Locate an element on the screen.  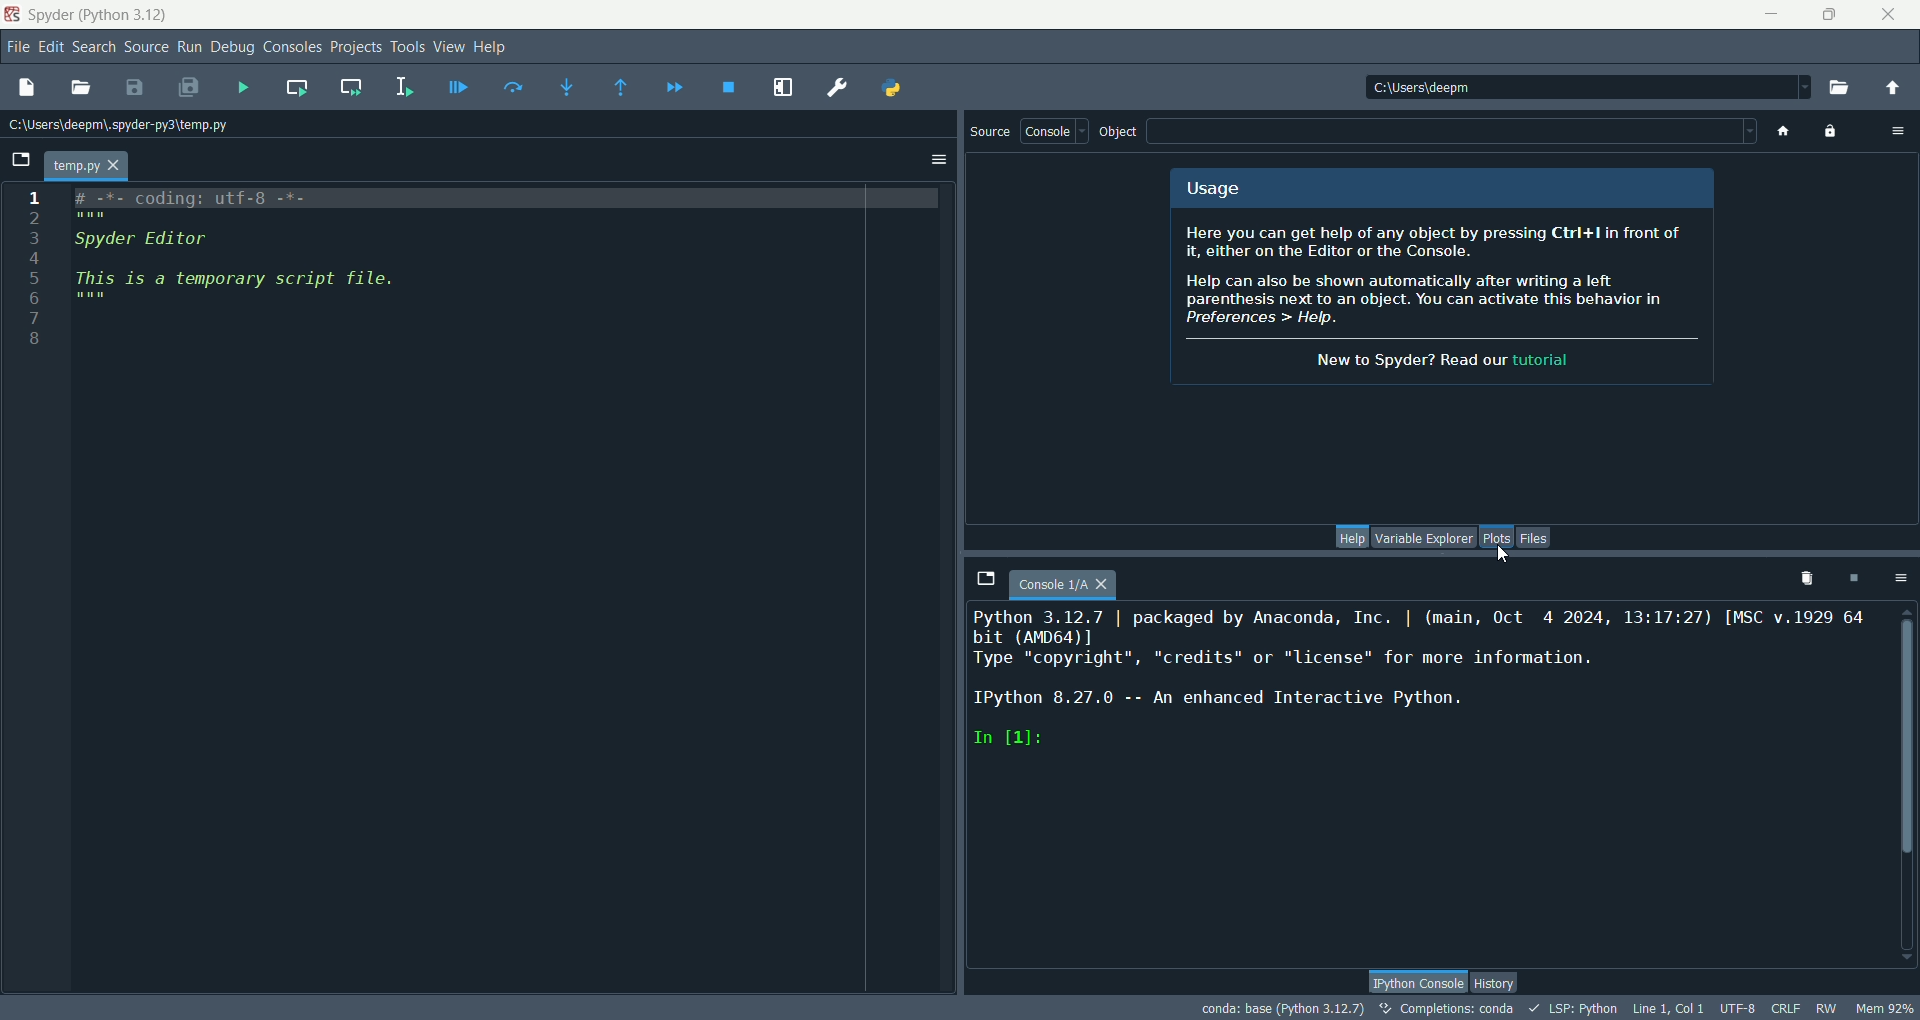
minimize is located at coordinates (1769, 16).